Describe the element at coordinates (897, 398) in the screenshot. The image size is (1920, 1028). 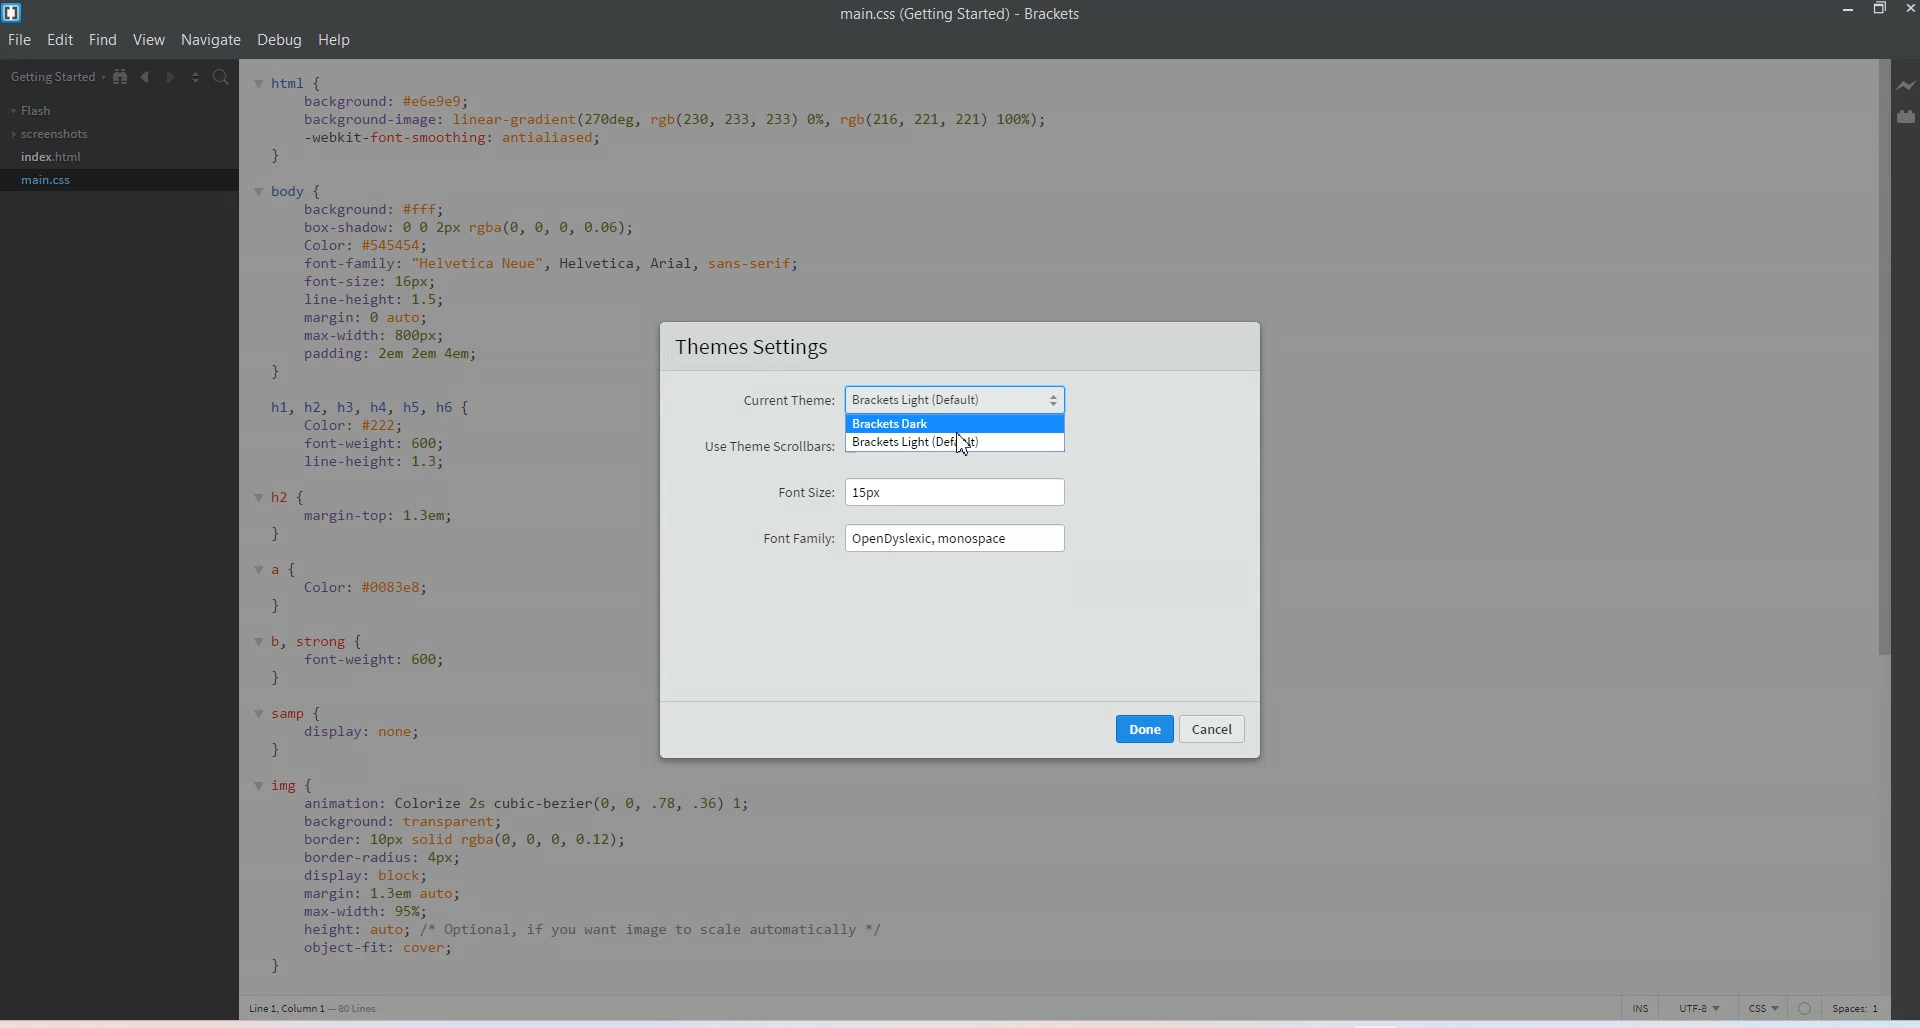
I see `Current Theme` at that location.